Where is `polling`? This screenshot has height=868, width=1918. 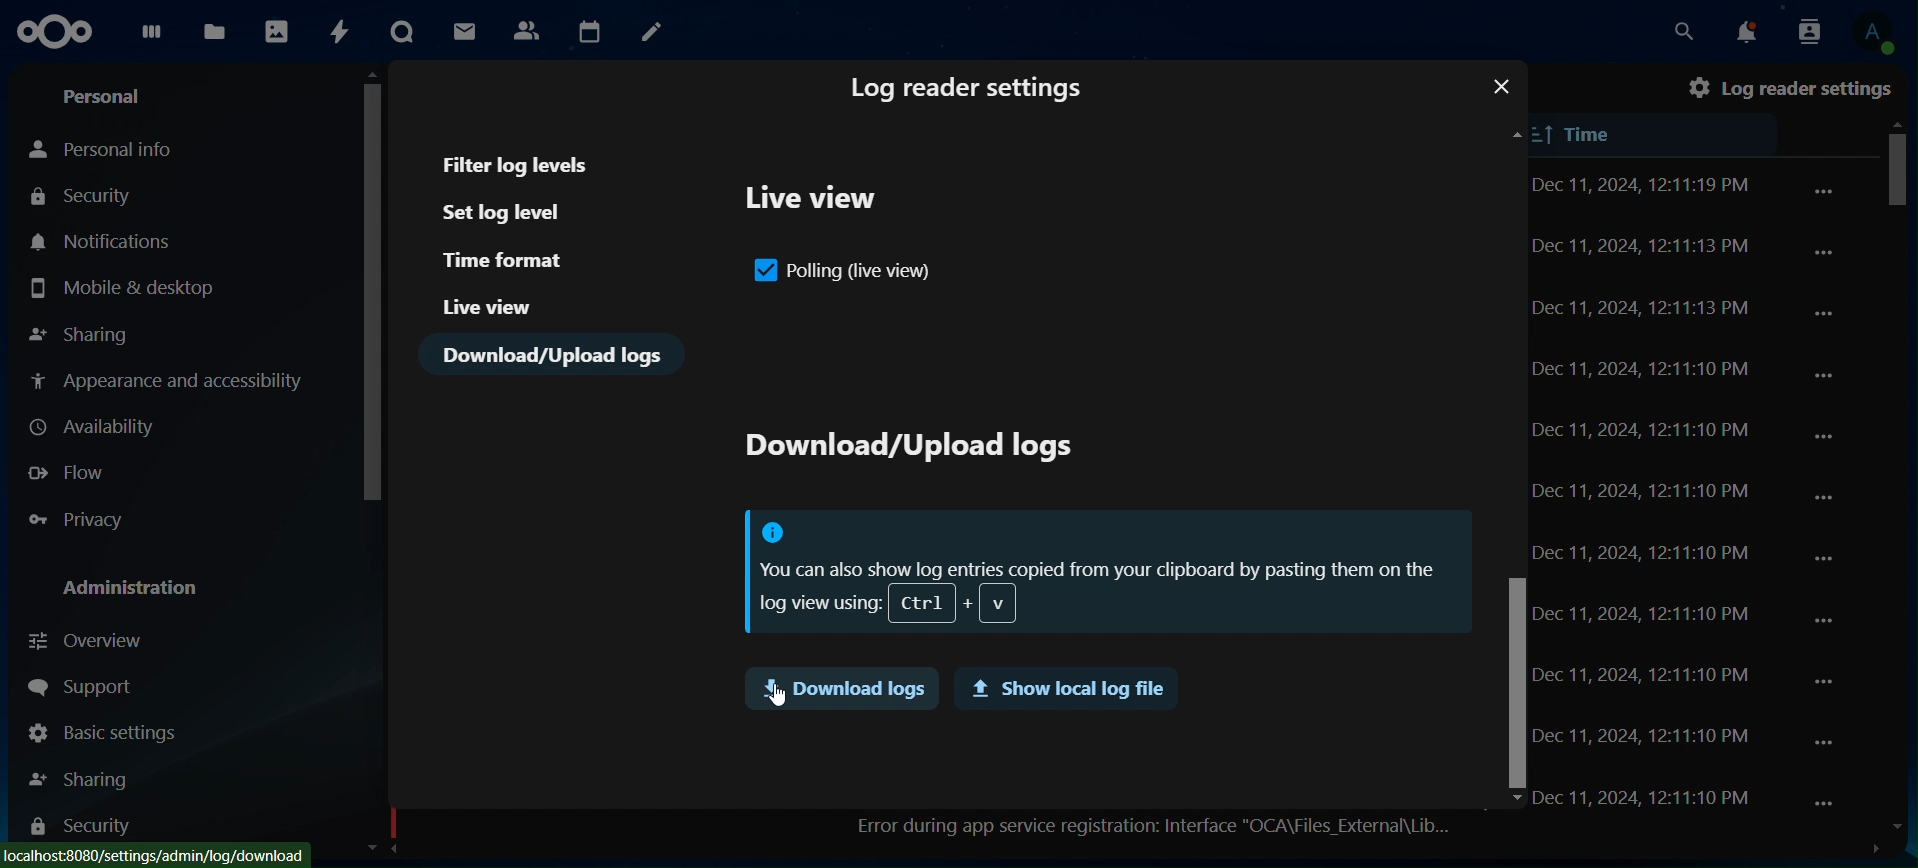
polling is located at coordinates (845, 273).